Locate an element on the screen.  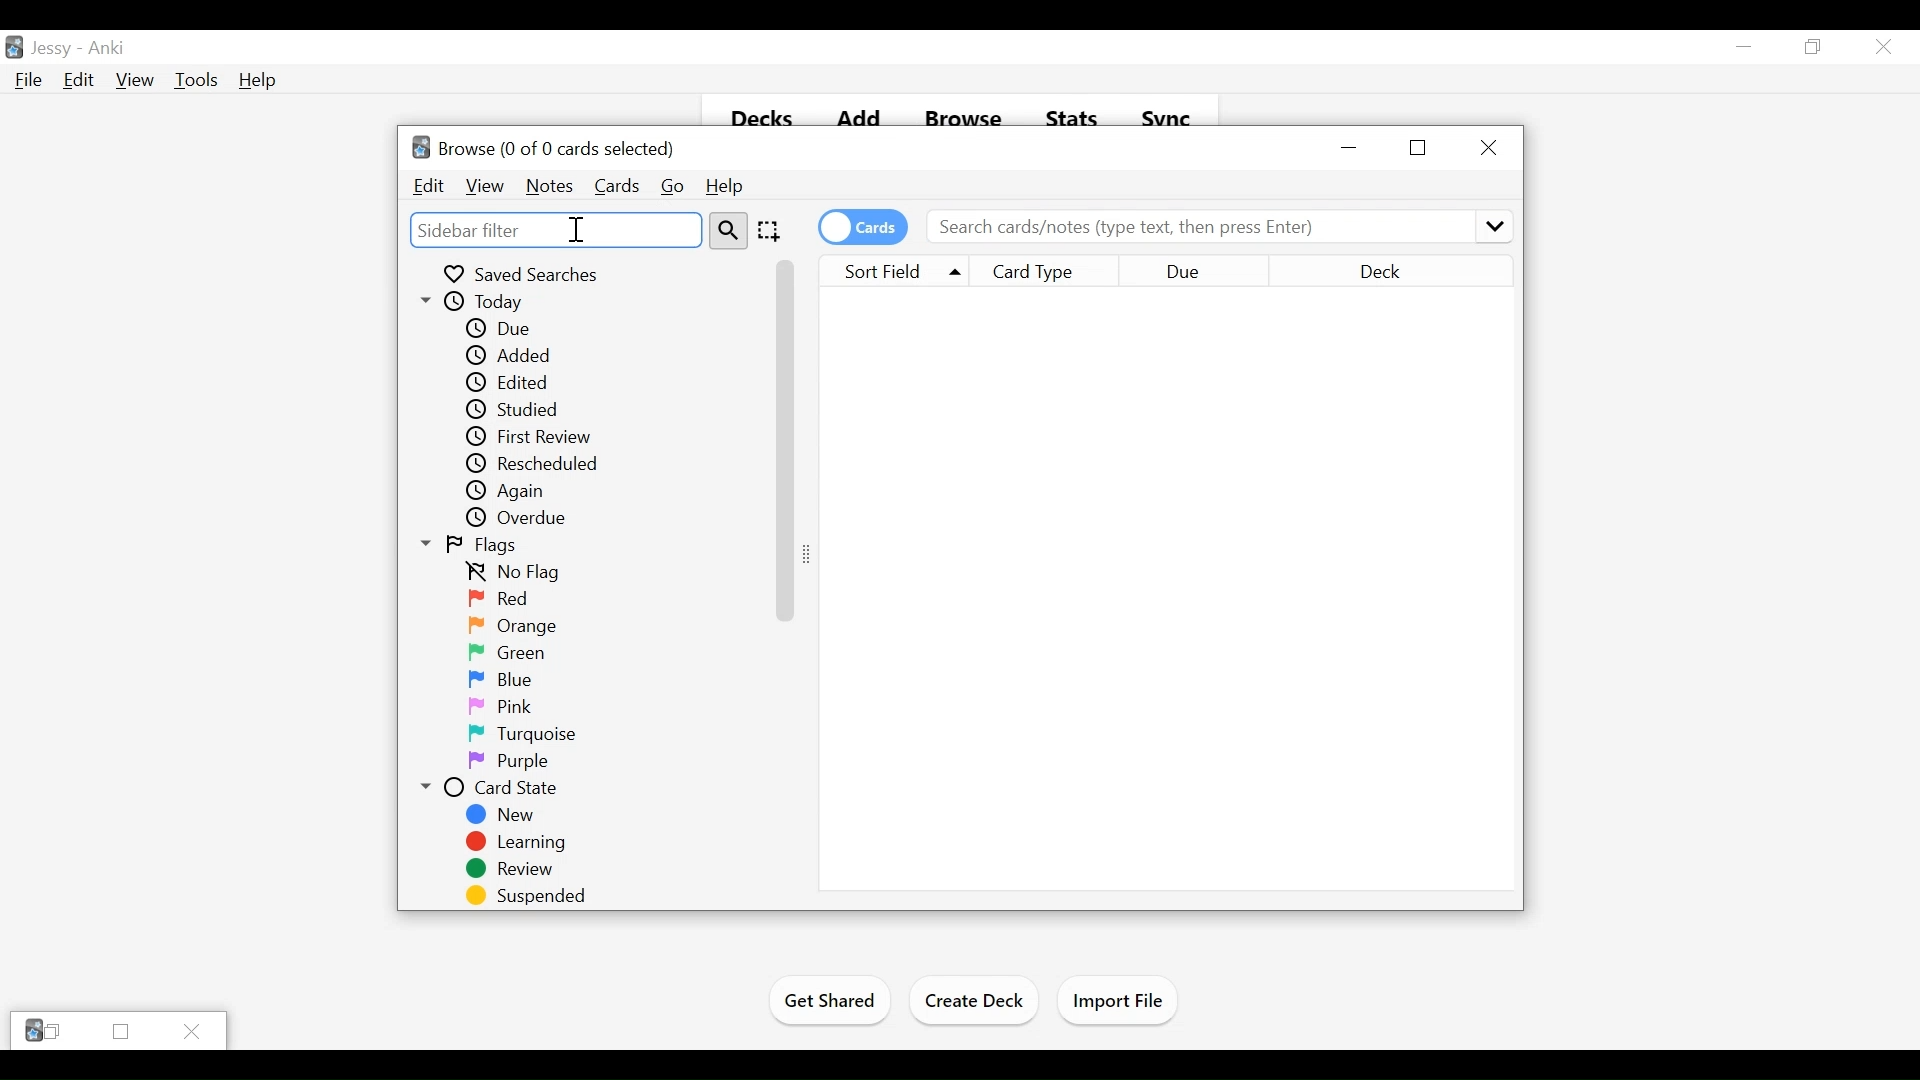
Search Tool is located at coordinates (729, 229).